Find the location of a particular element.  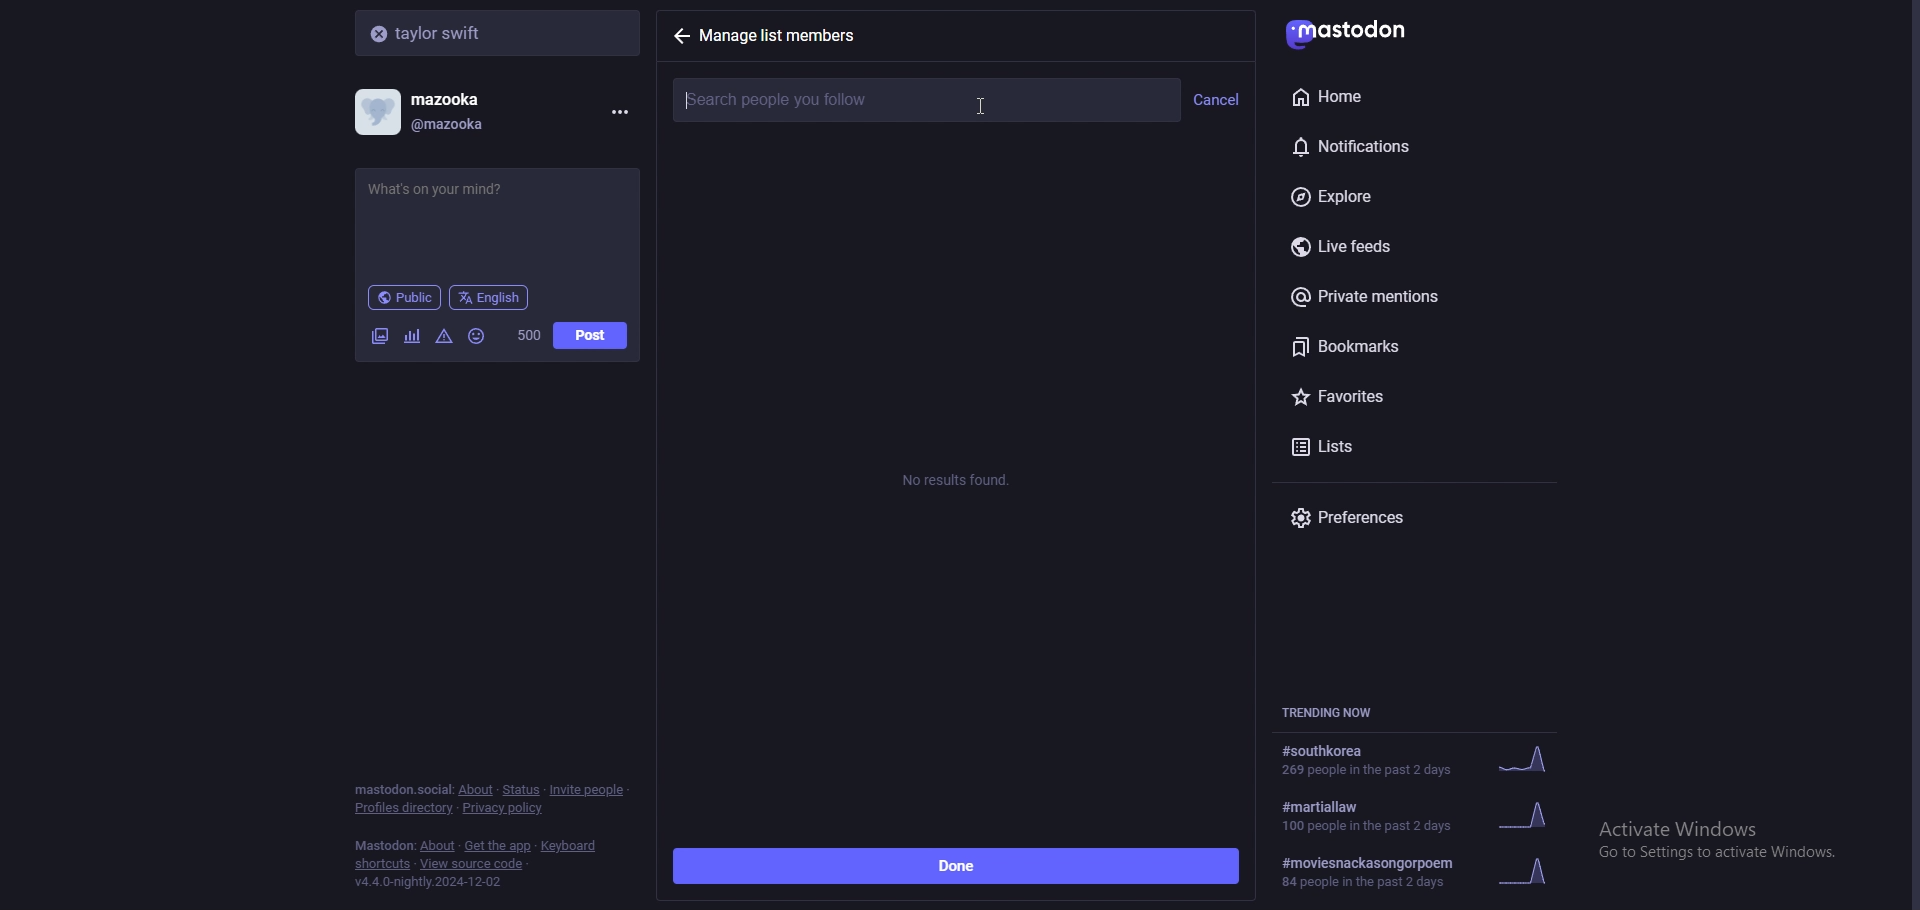

list member input is located at coordinates (926, 100).